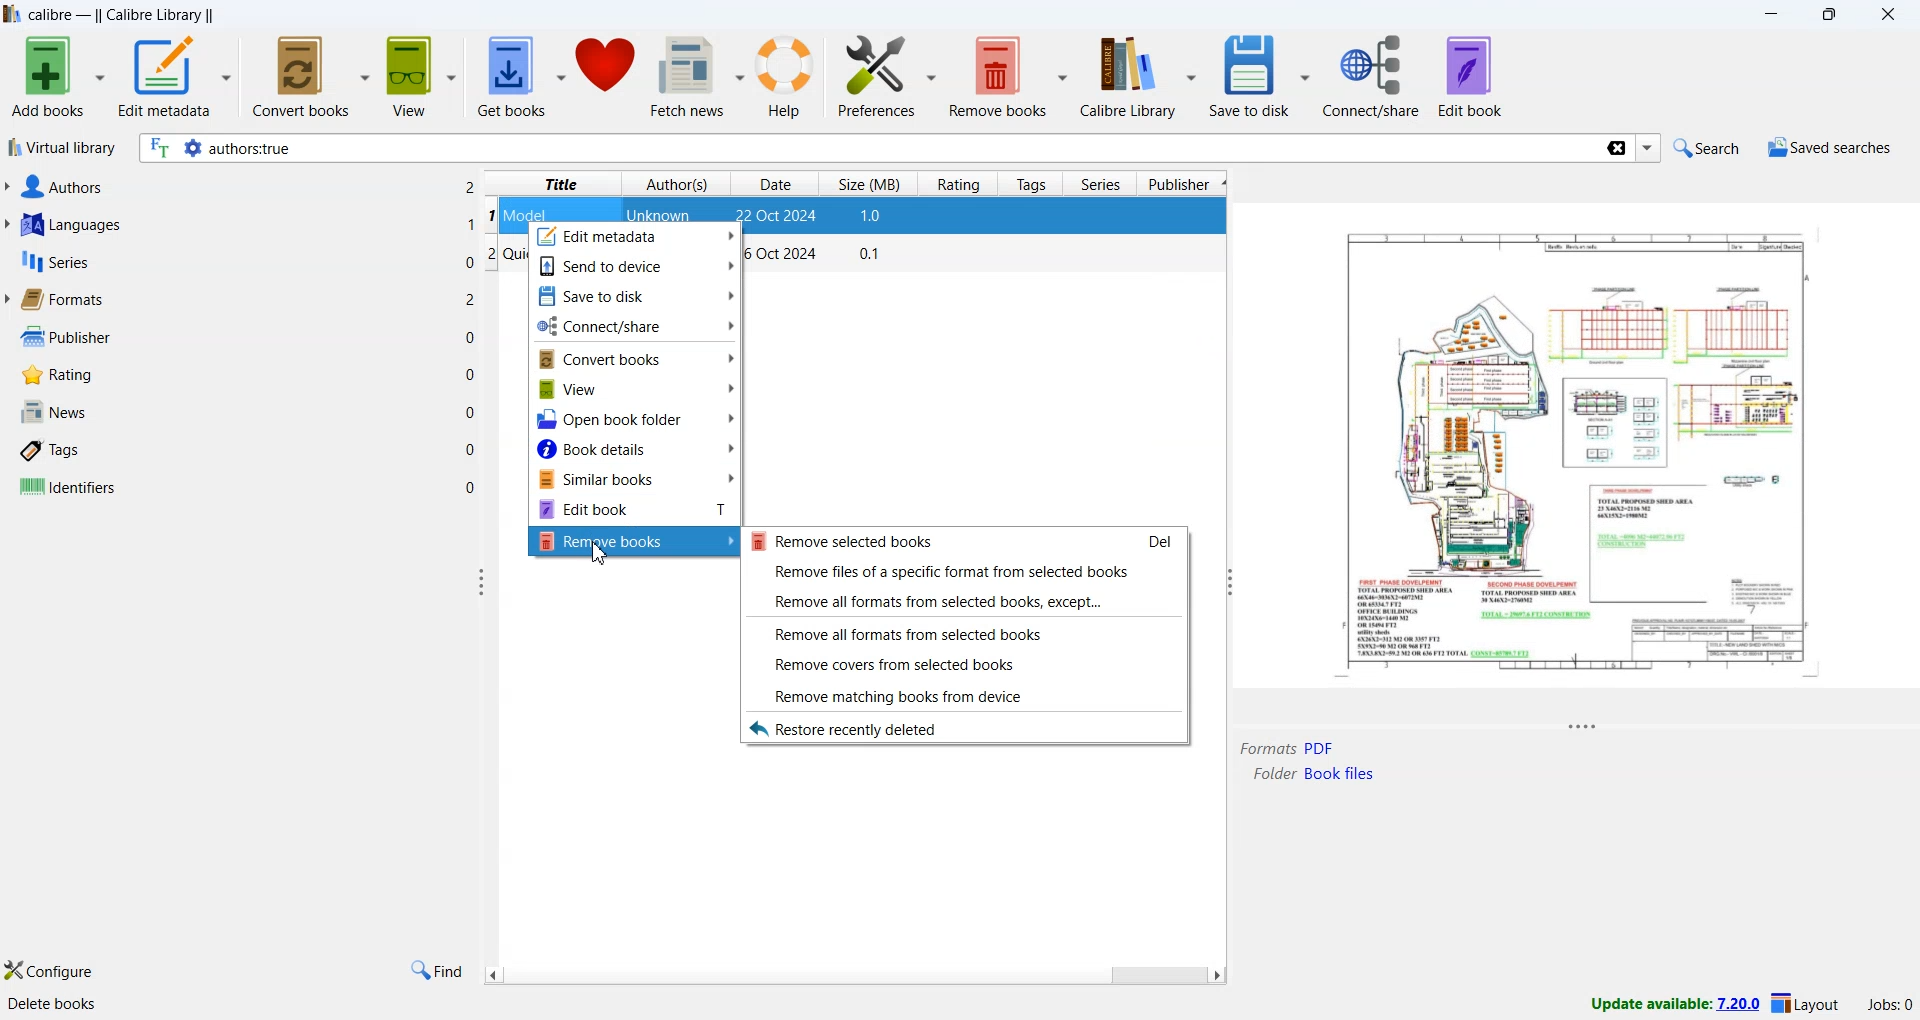  Describe the element at coordinates (1259, 77) in the screenshot. I see `save to disk` at that location.